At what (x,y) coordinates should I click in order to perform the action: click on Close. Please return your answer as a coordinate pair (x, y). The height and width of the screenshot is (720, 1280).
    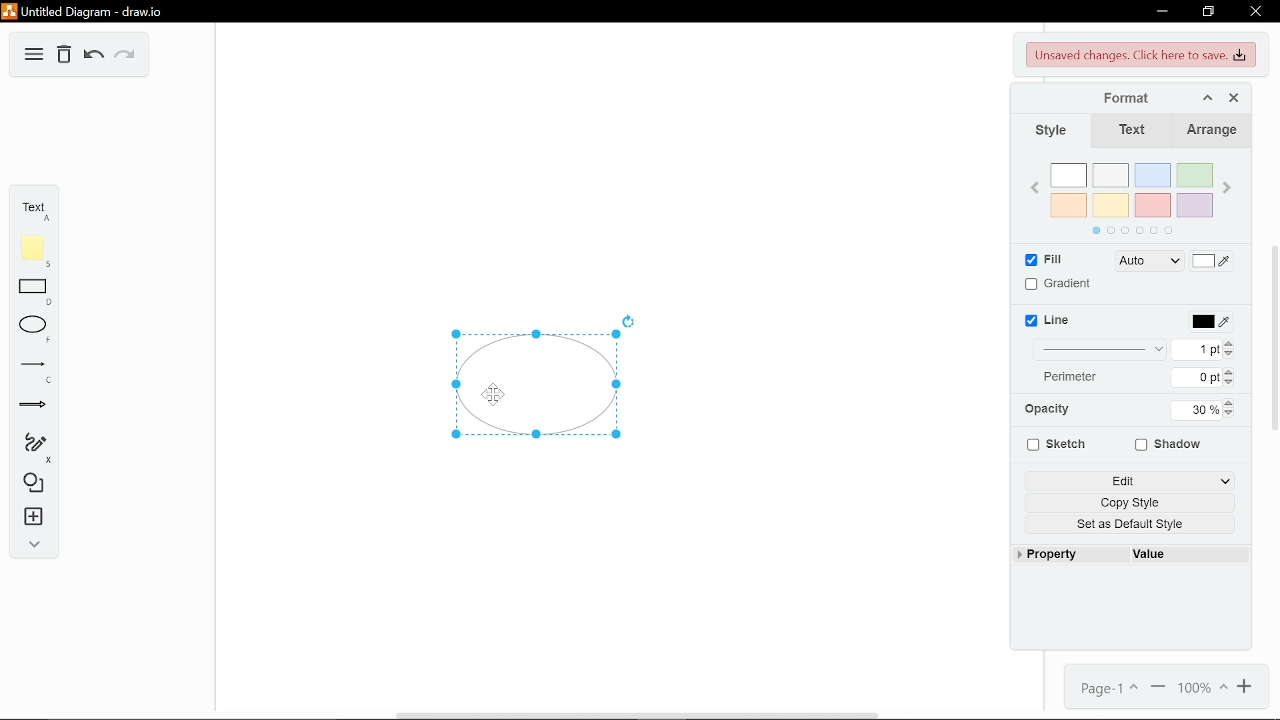
    Looking at the image, I should click on (1257, 11).